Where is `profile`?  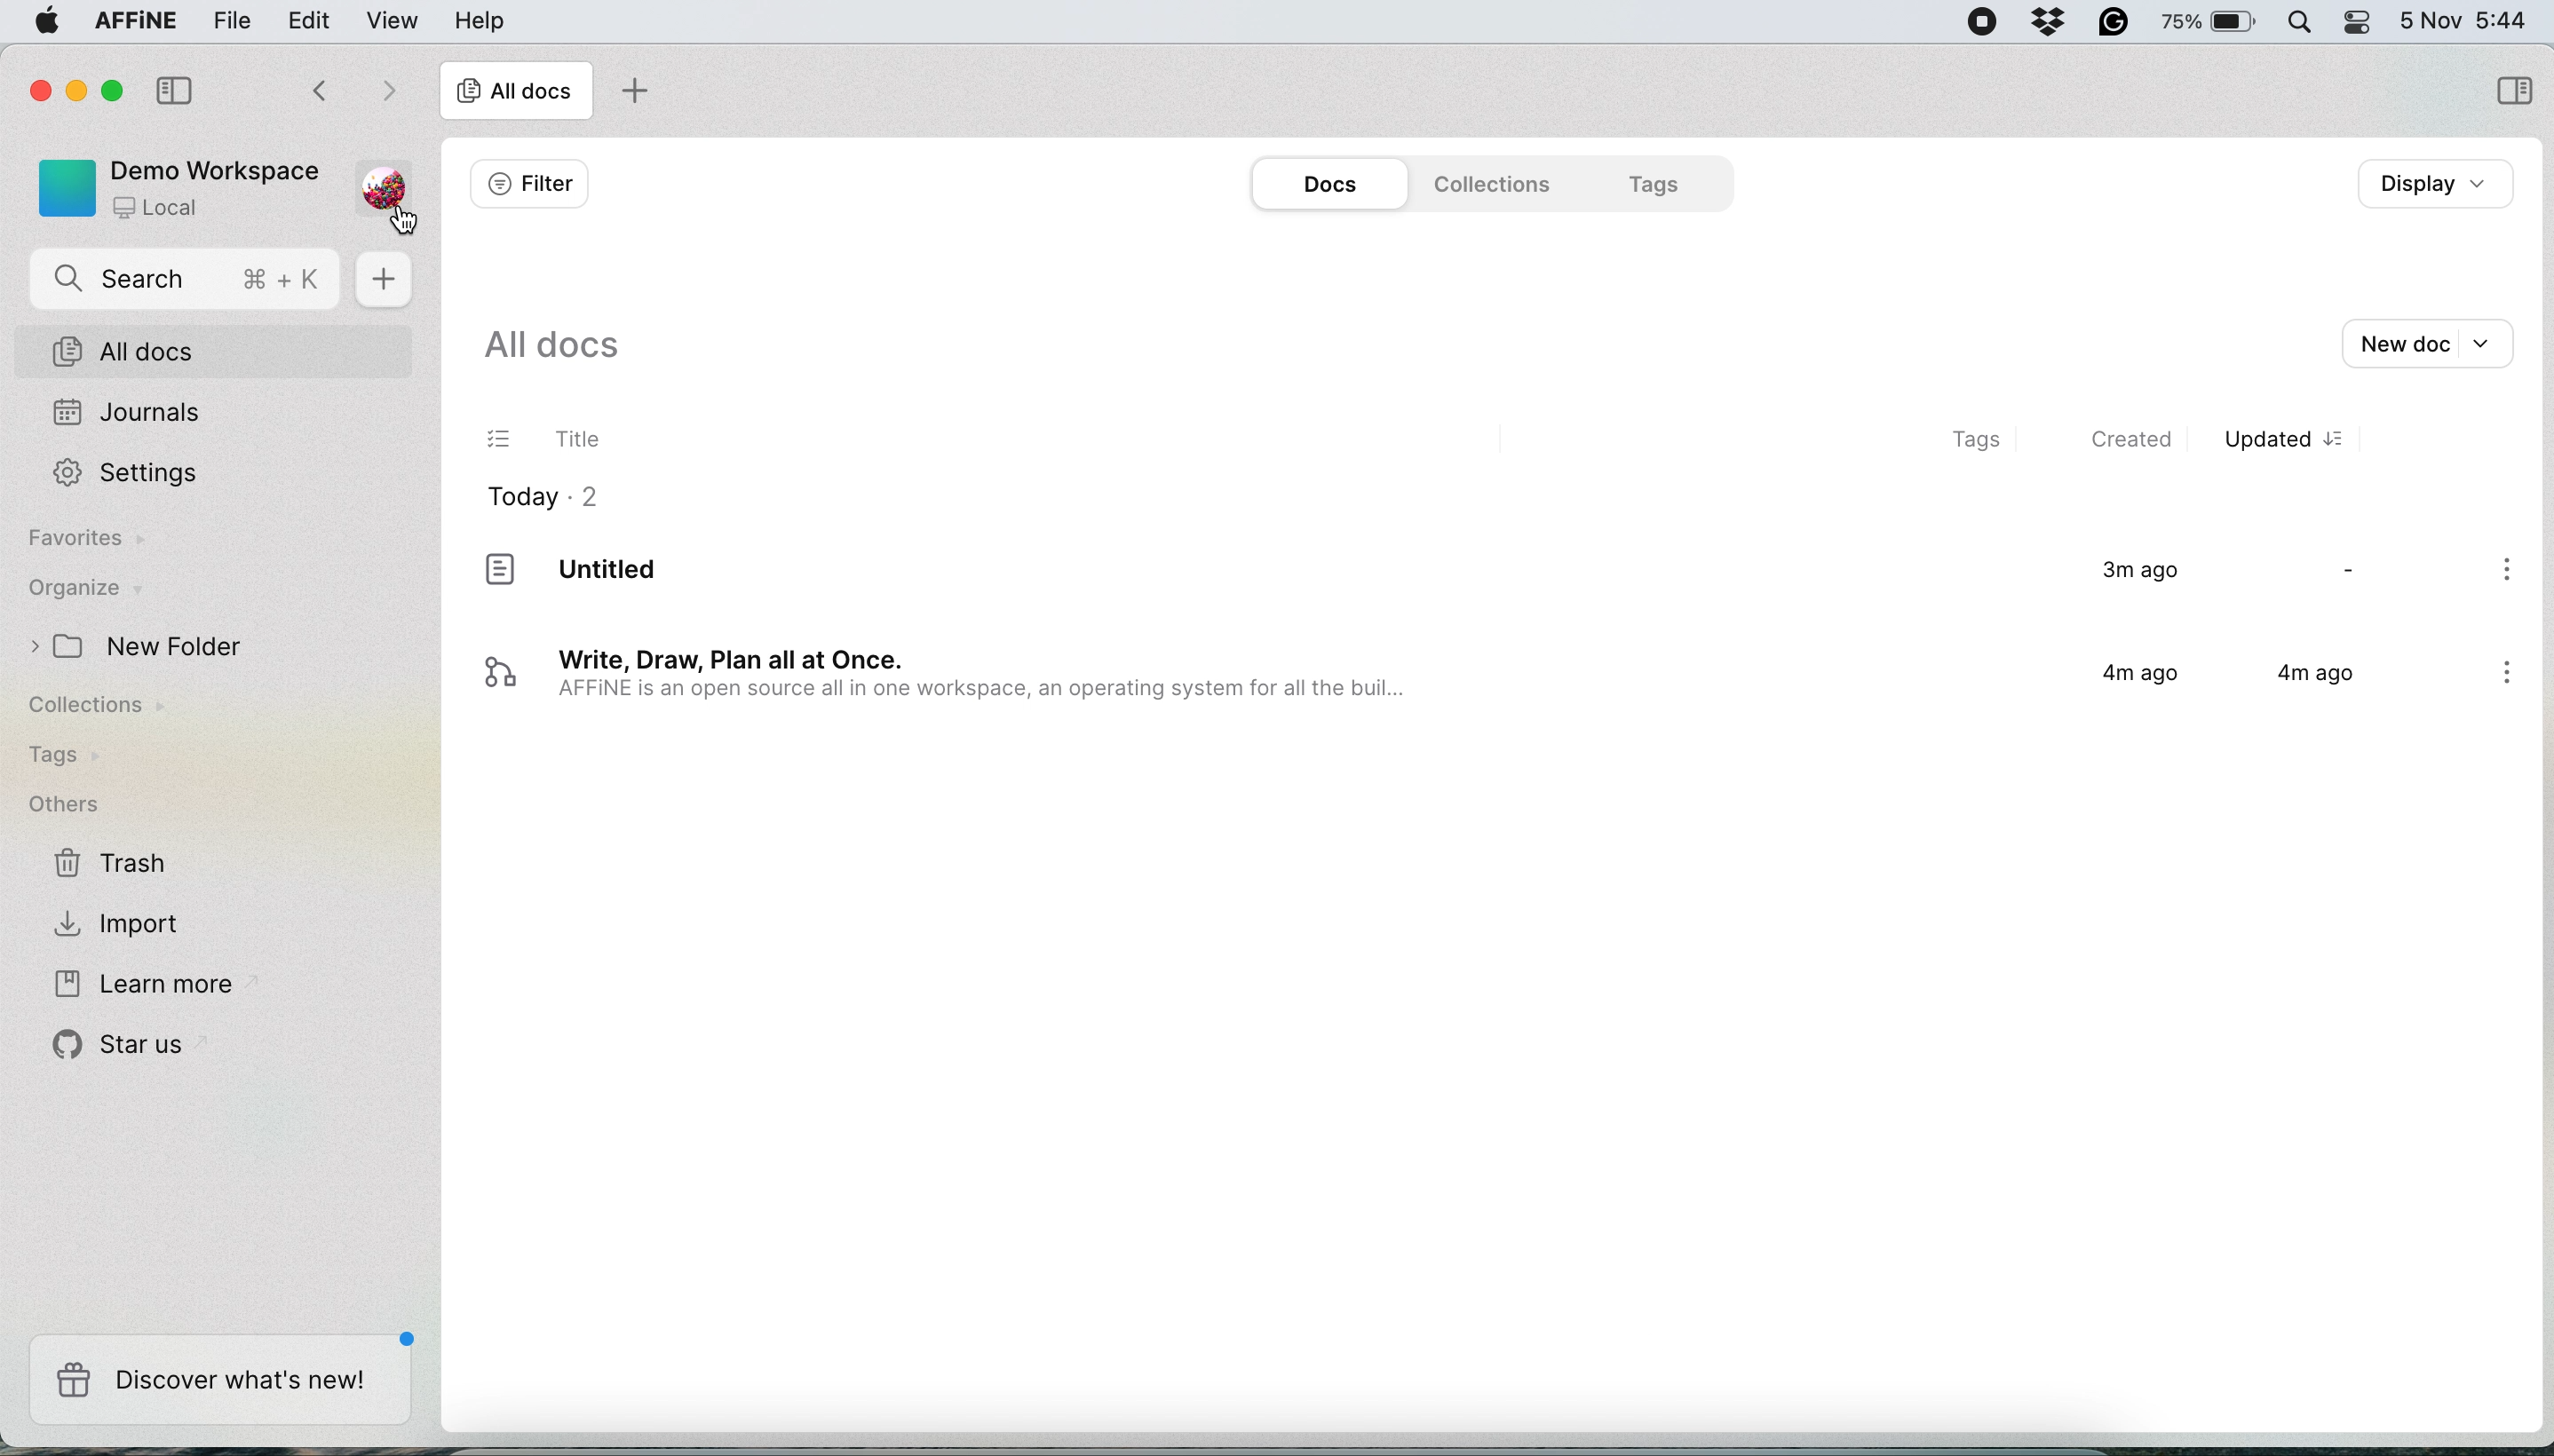
profile is located at coordinates (379, 181).